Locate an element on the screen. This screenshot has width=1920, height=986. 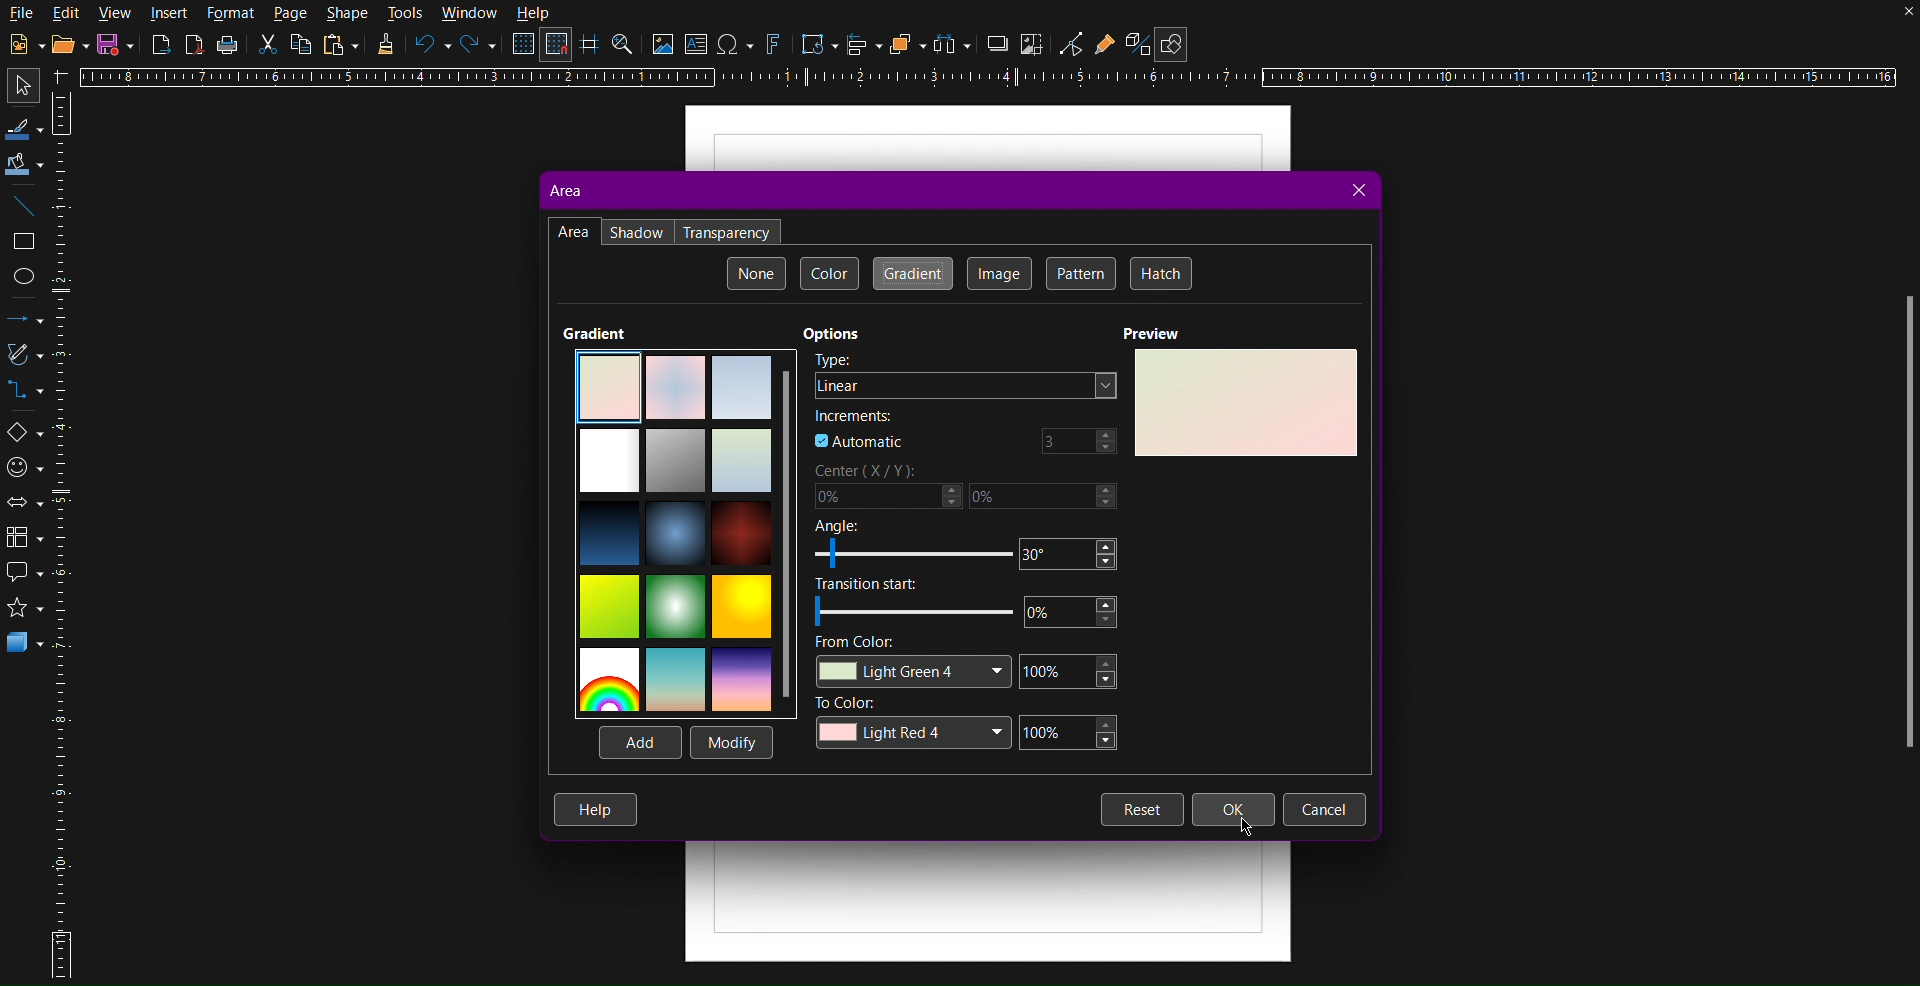
Copy is located at coordinates (301, 47).